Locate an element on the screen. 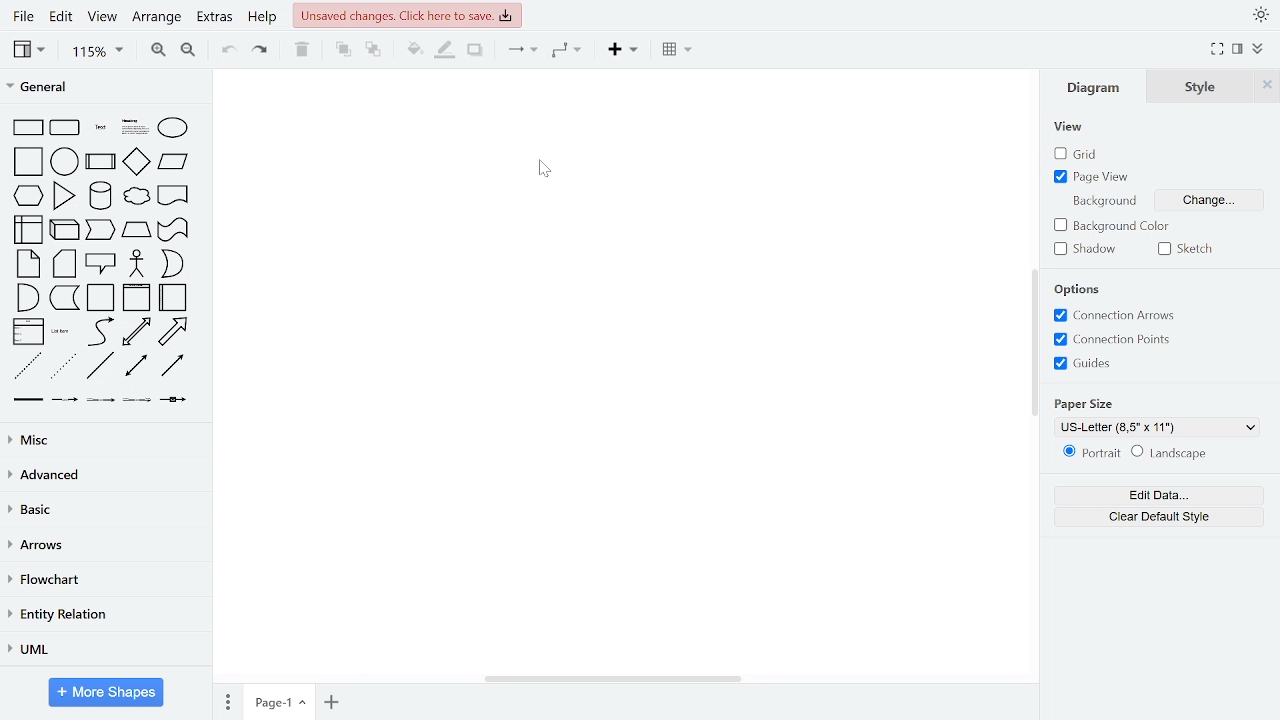 This screenshot has height=720, width=1280. UML is located at coordinates (102, 649).